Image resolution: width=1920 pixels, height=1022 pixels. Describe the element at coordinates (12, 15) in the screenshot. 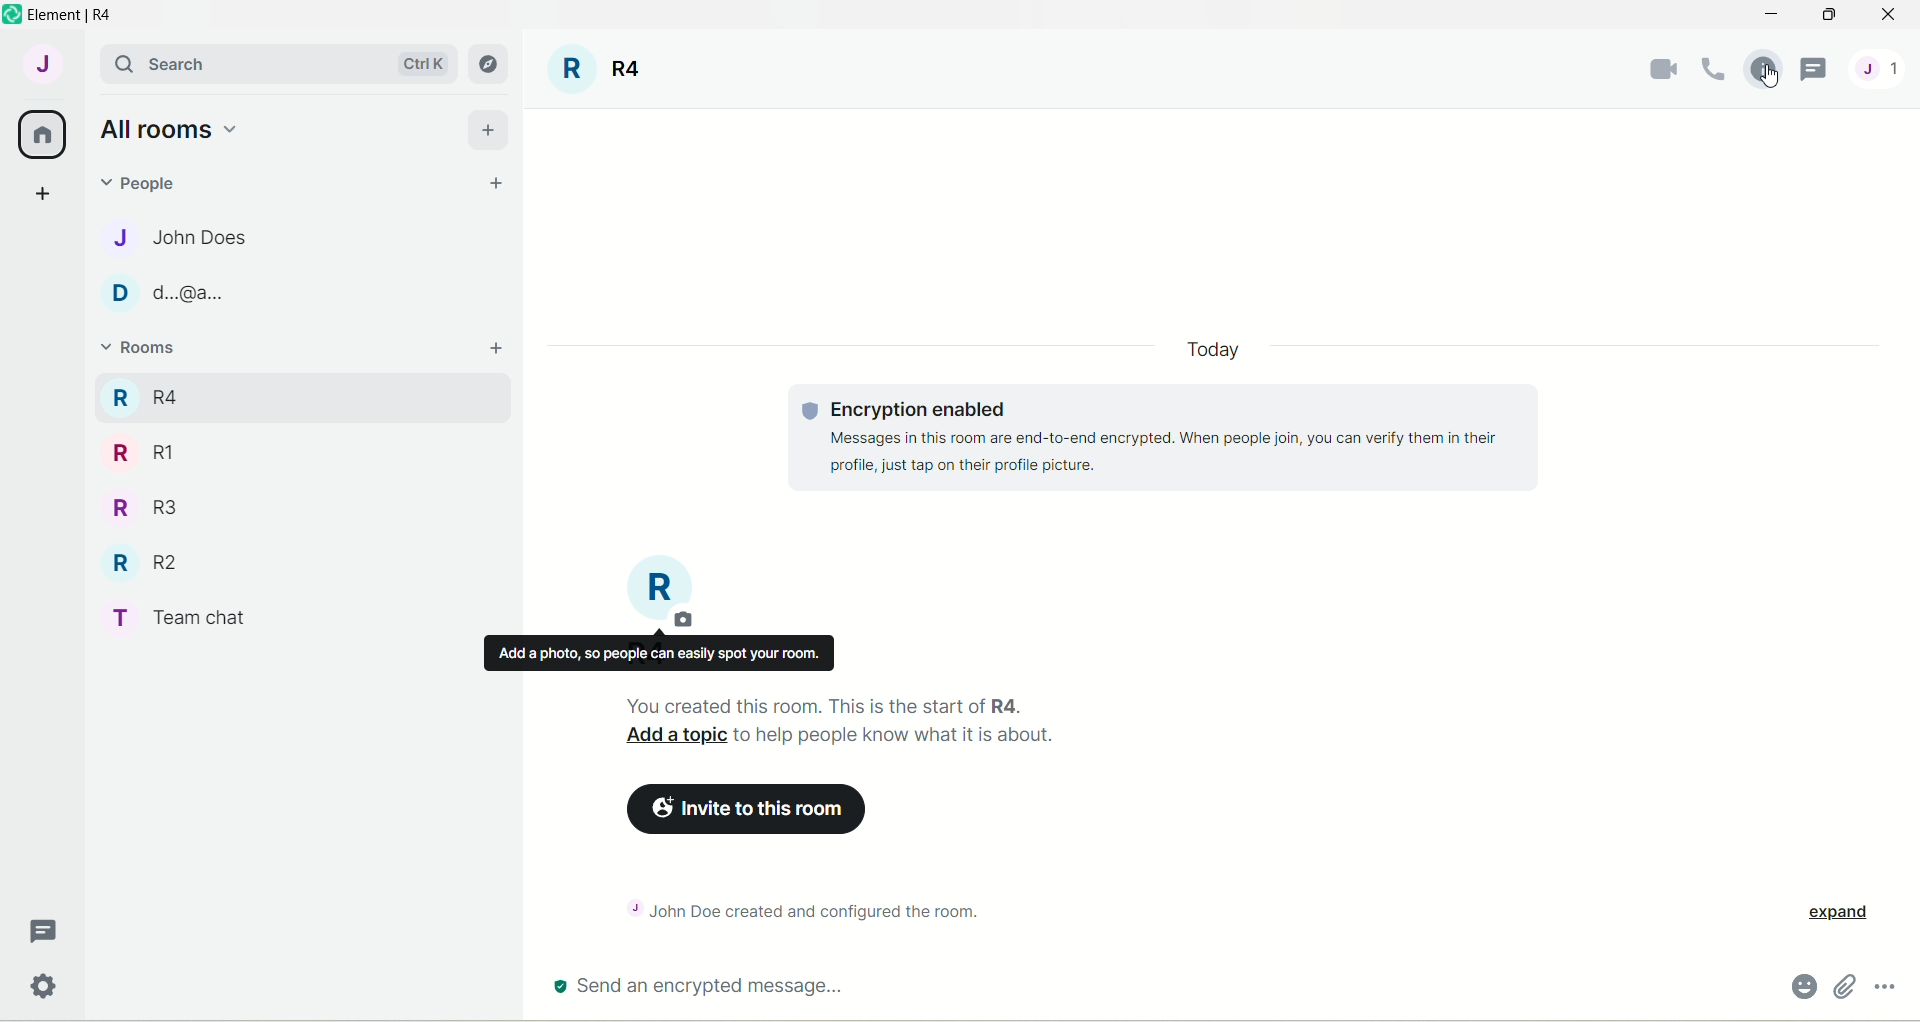

I see `logo` at that location.